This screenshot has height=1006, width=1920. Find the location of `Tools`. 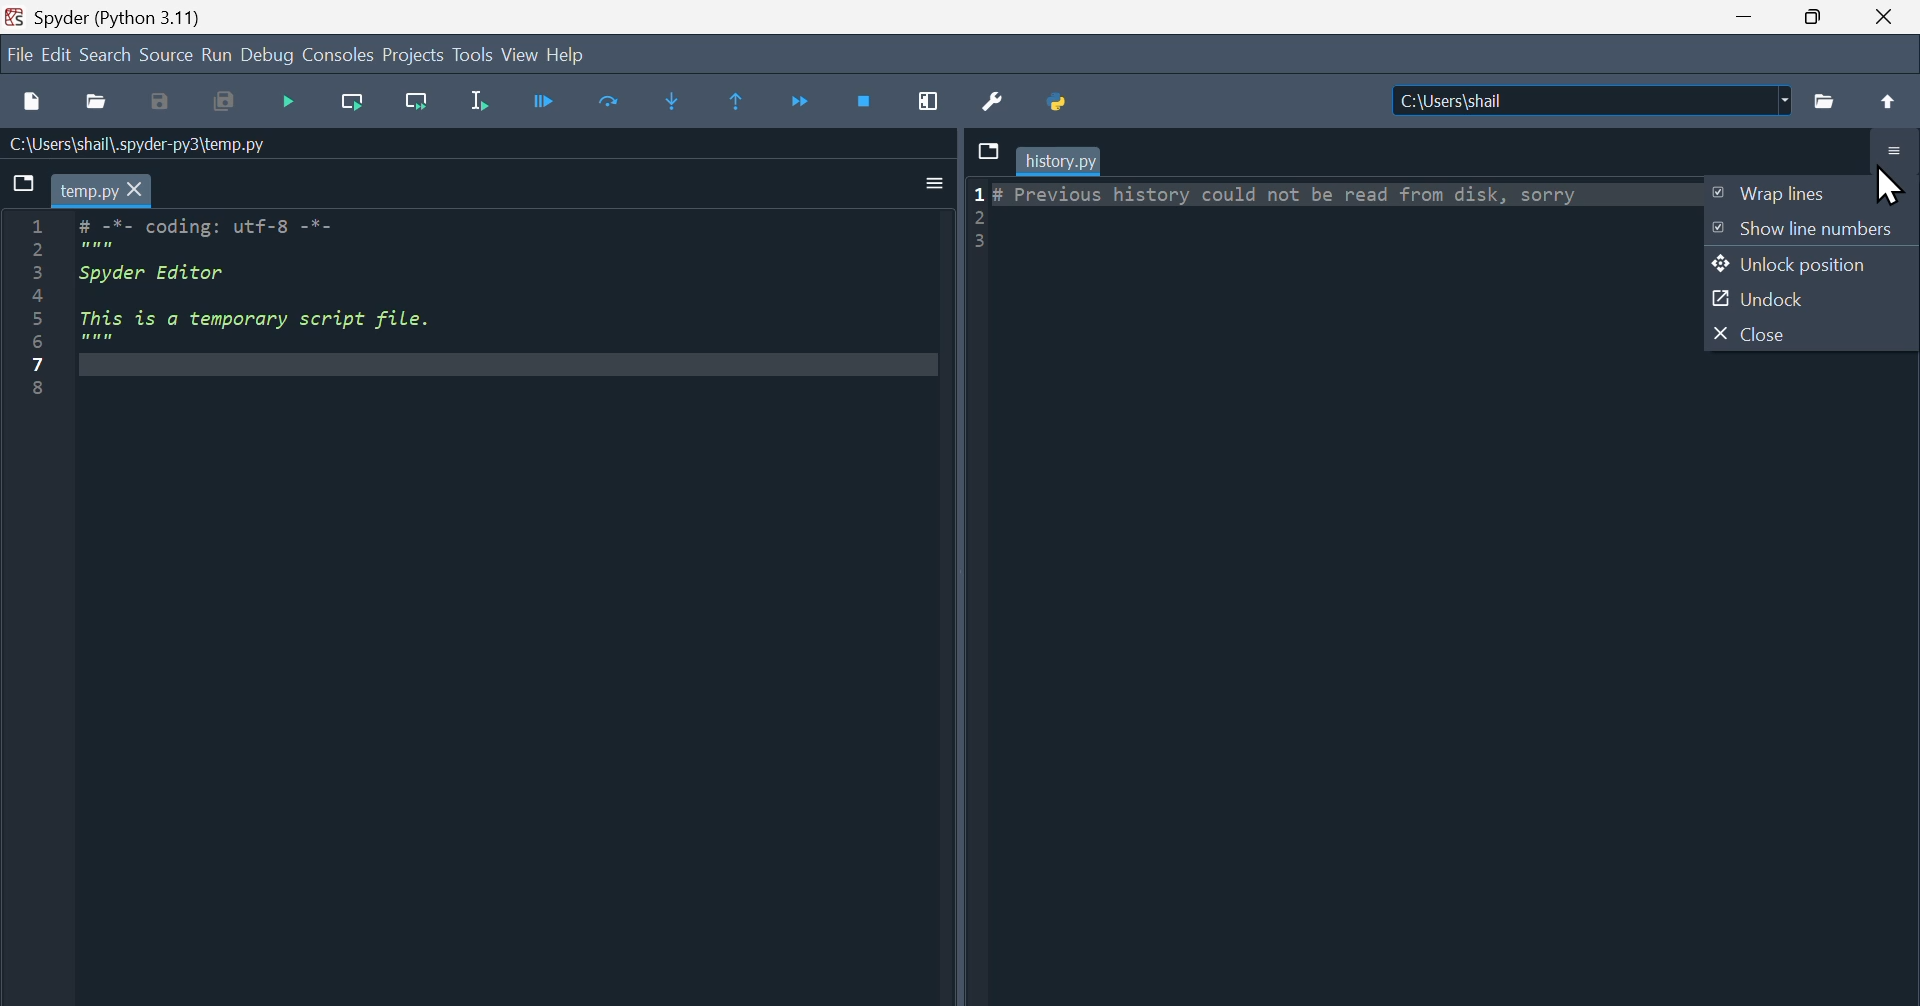

Tools is located at coordinates (474, 56).